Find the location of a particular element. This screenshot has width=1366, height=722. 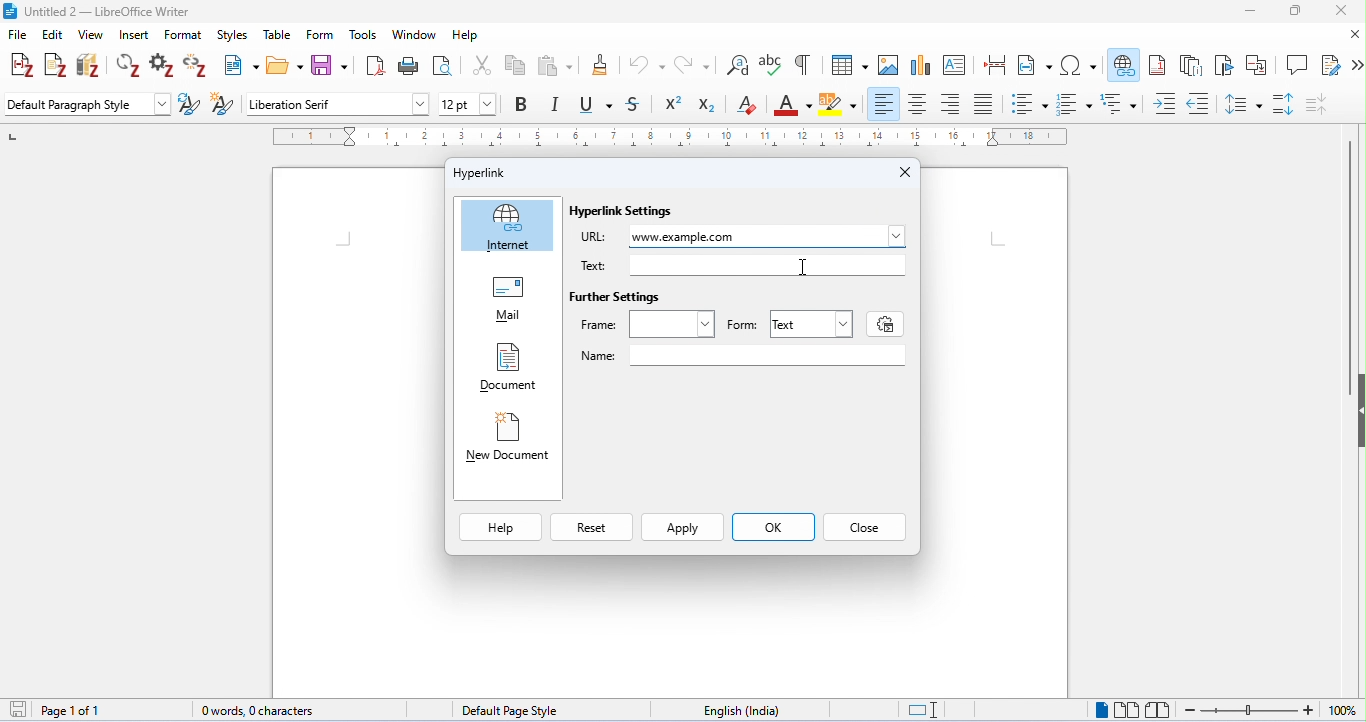

close document is located at coordinates (1354, 35).